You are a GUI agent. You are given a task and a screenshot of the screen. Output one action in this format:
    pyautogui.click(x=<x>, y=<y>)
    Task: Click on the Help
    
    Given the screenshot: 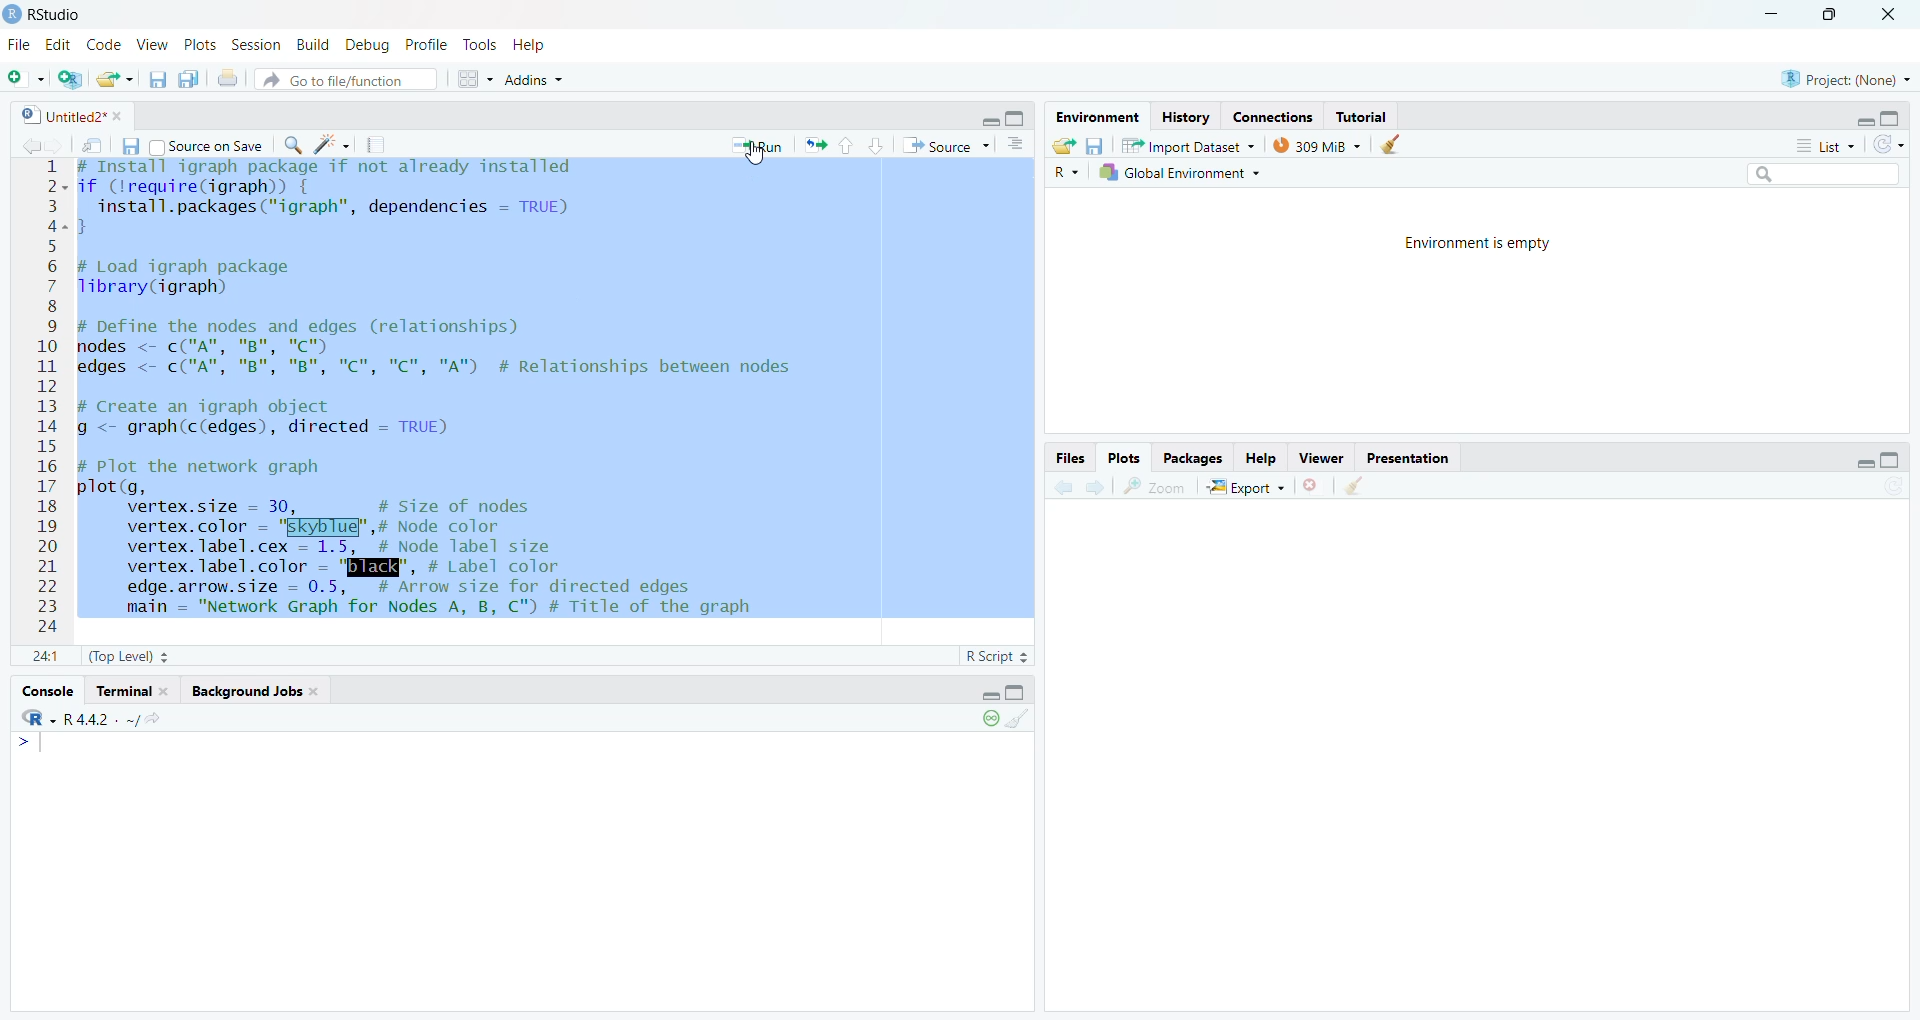 What is the action you would take?
    pyautogui.click(x=538, y=47)
    